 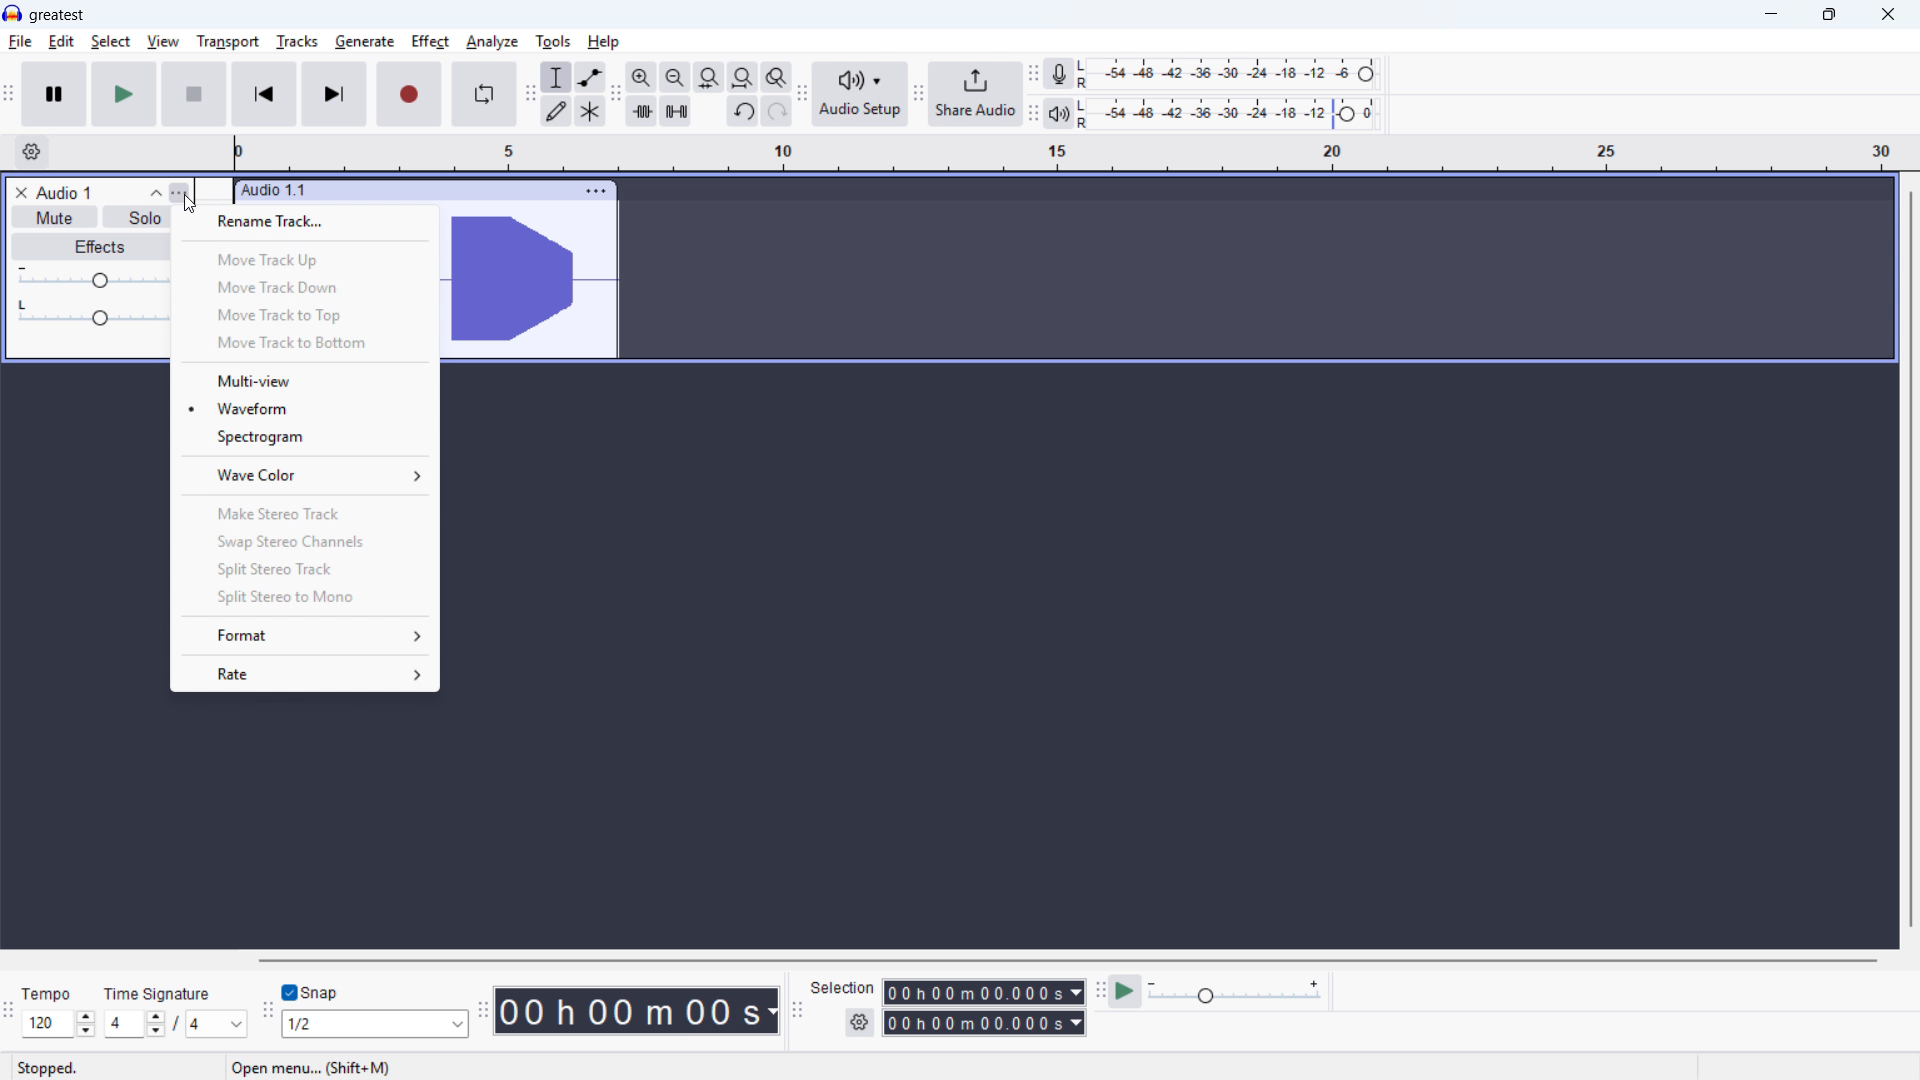 I want to click on Rename track , so click(x=304, y=221).